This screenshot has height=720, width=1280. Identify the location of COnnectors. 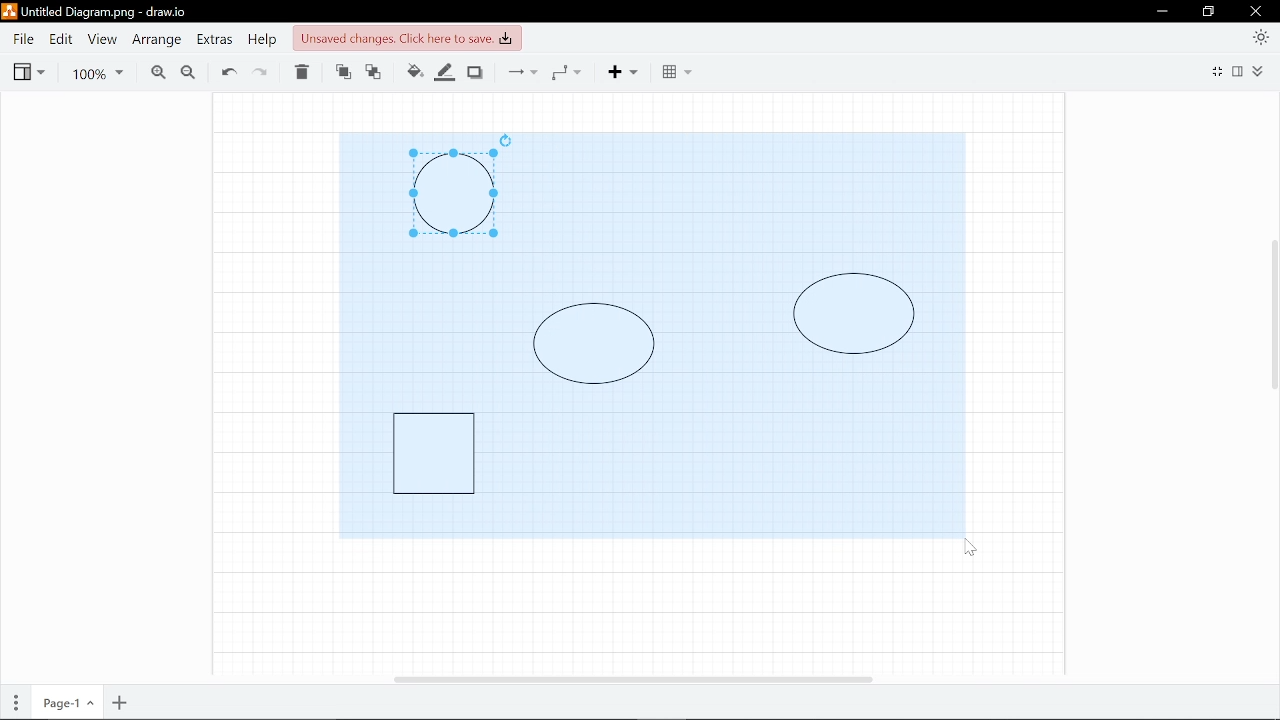
(520, 71).